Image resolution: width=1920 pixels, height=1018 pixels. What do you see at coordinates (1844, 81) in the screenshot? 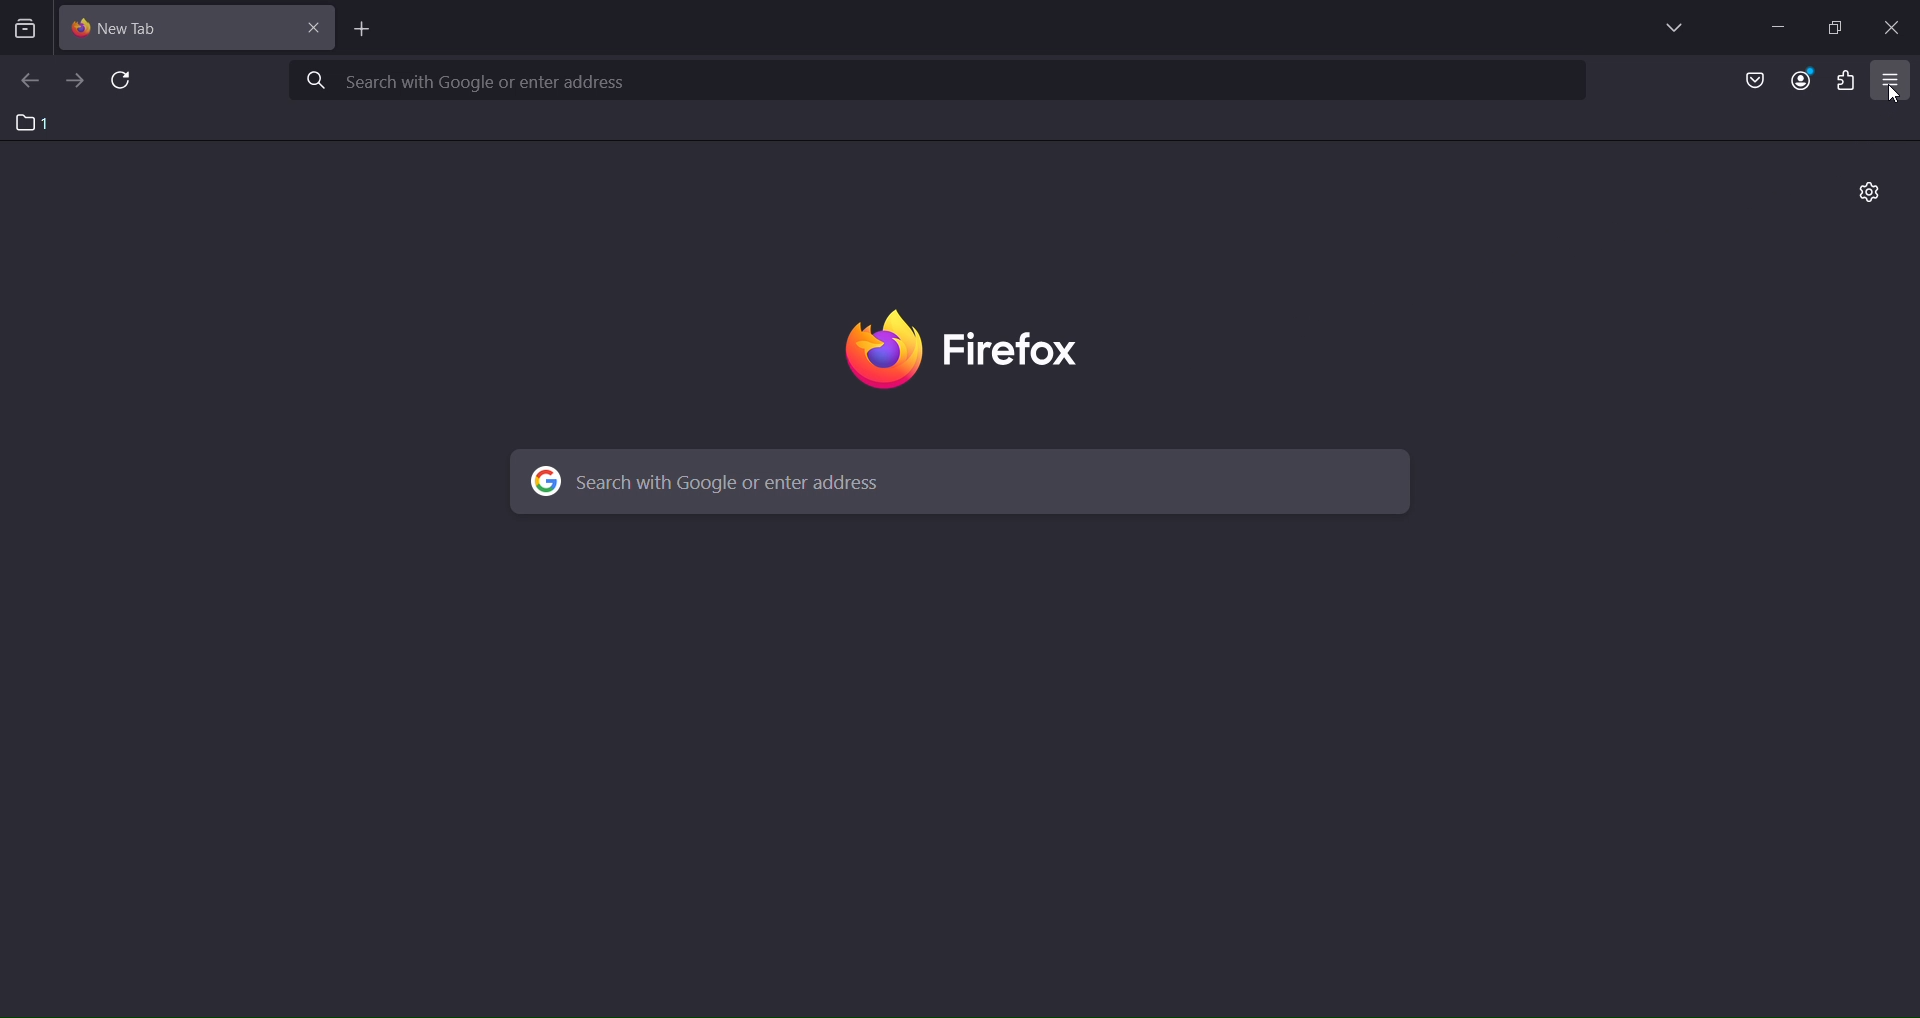
I see `menu` at bounding box center [1844, 81].